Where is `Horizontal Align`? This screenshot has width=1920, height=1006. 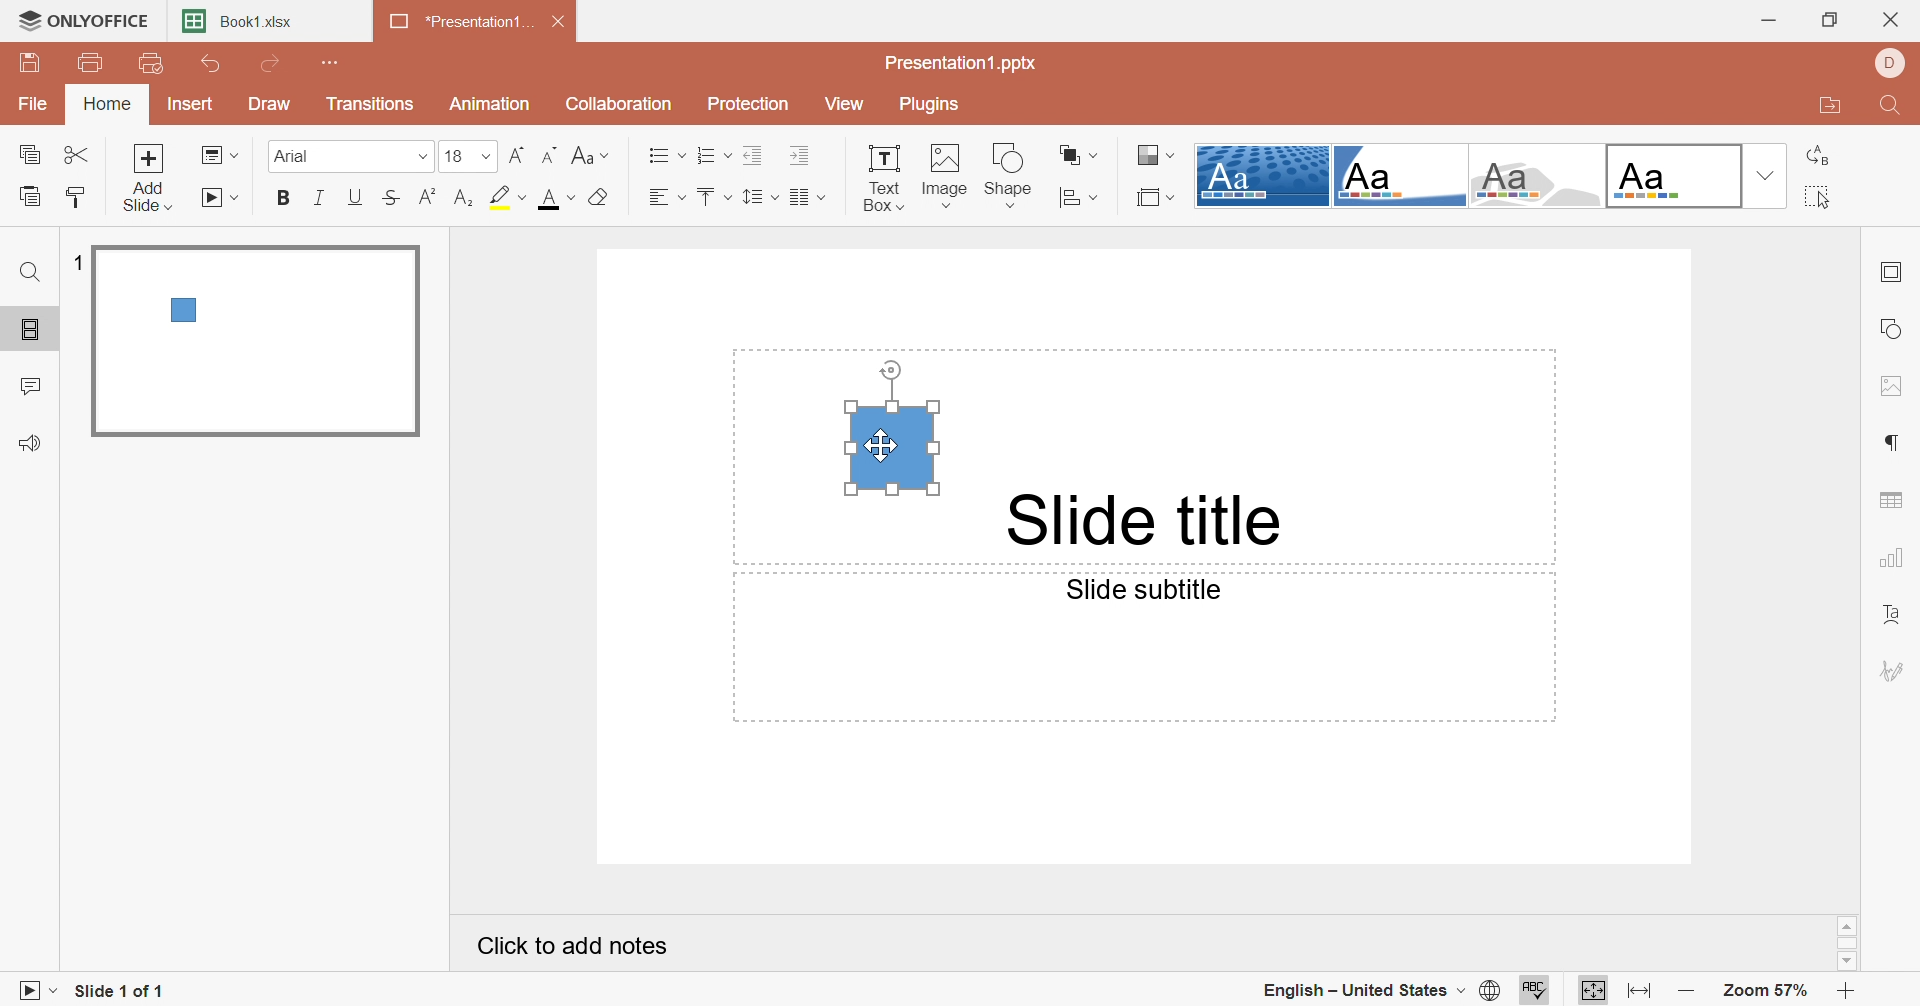
Horizontal Align is located at coordinates (663, 198).